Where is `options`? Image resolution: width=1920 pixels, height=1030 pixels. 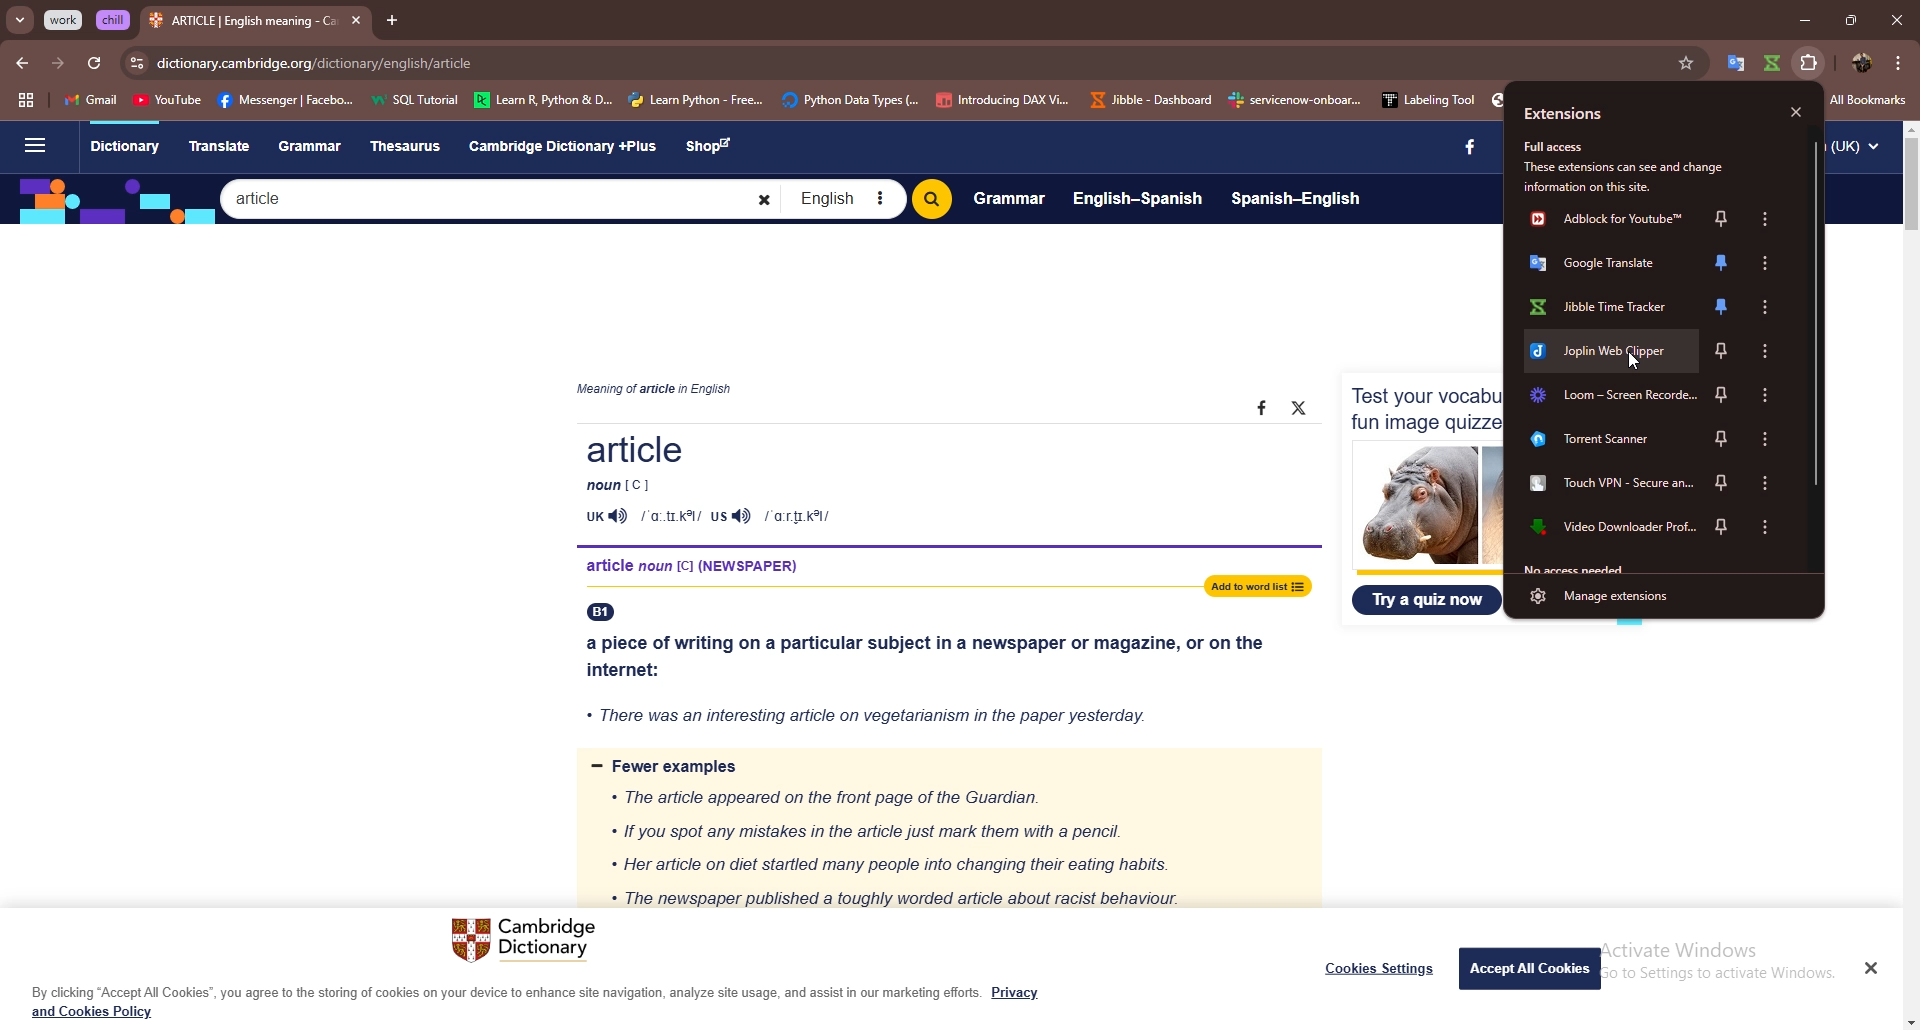
options is located at coordinates (1899, 62).